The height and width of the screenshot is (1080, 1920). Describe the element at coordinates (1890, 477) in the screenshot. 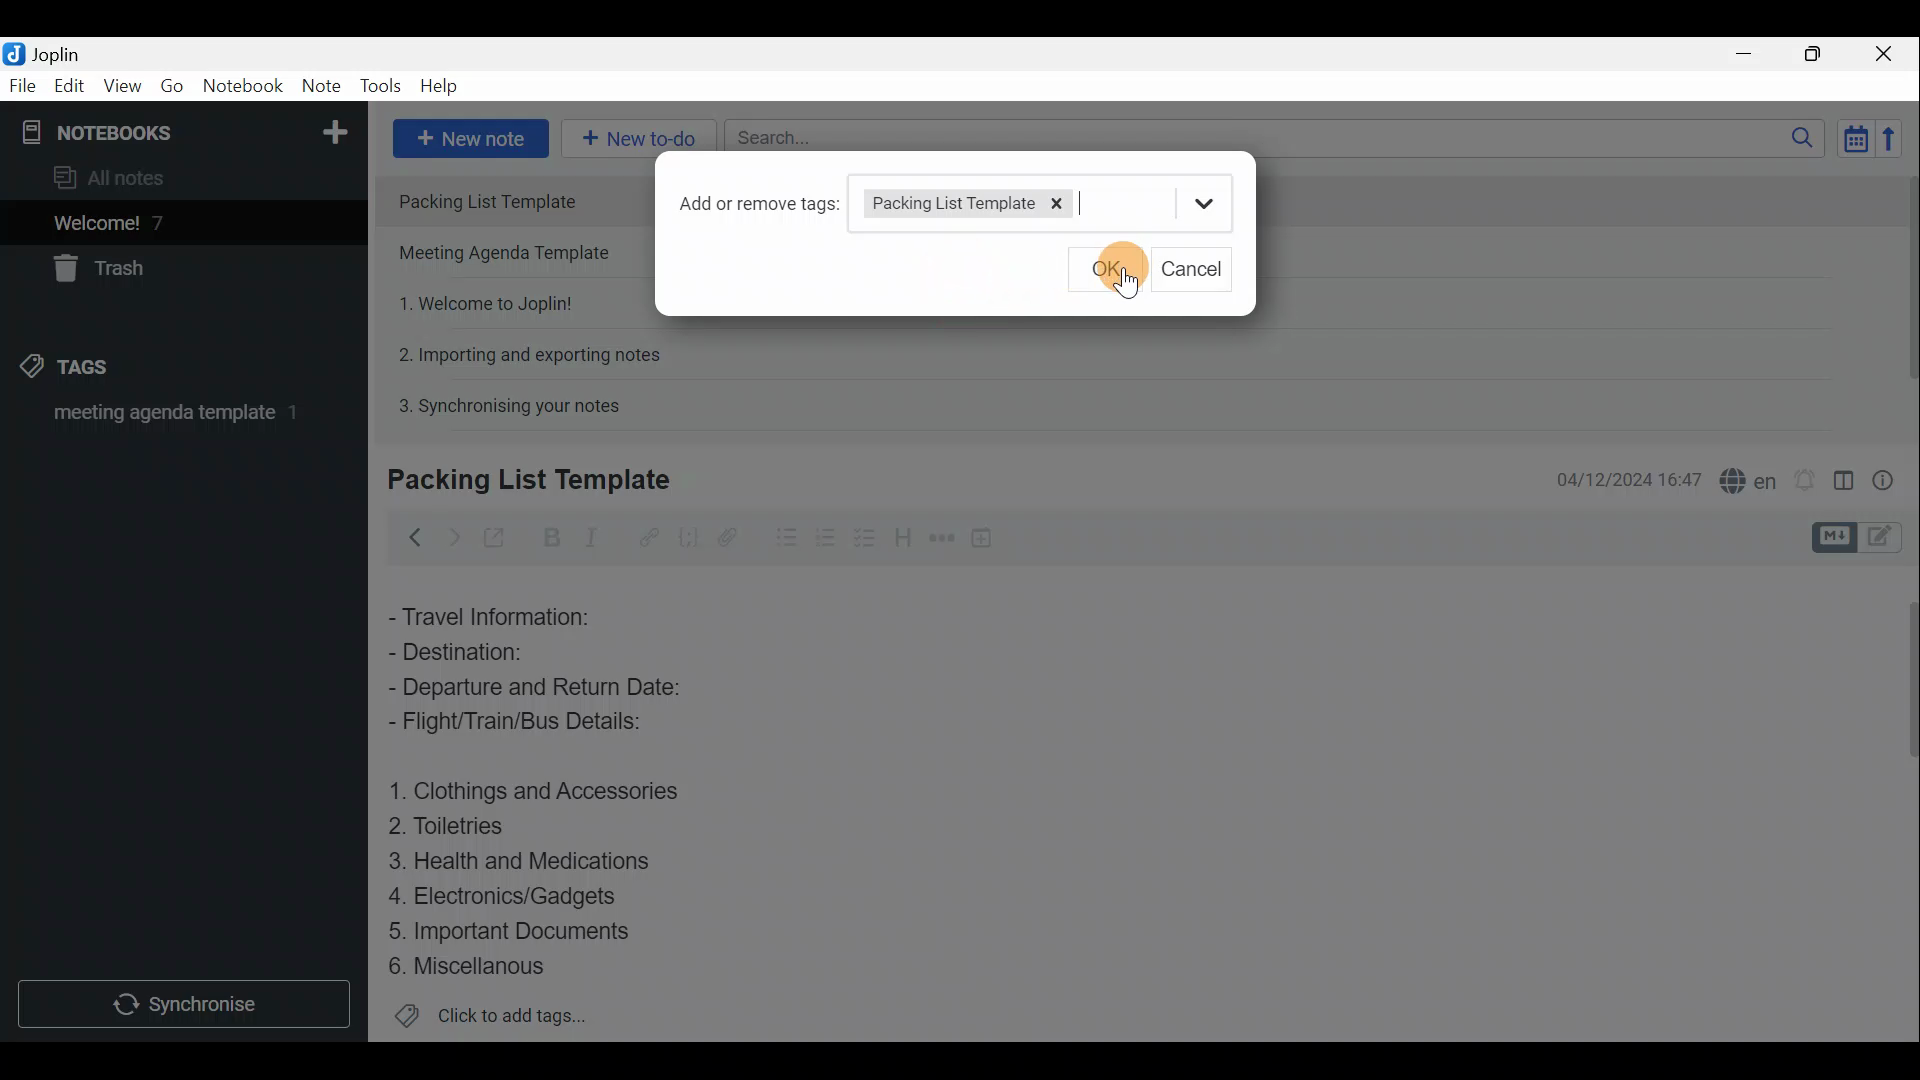

I see `Note properties` at that location.